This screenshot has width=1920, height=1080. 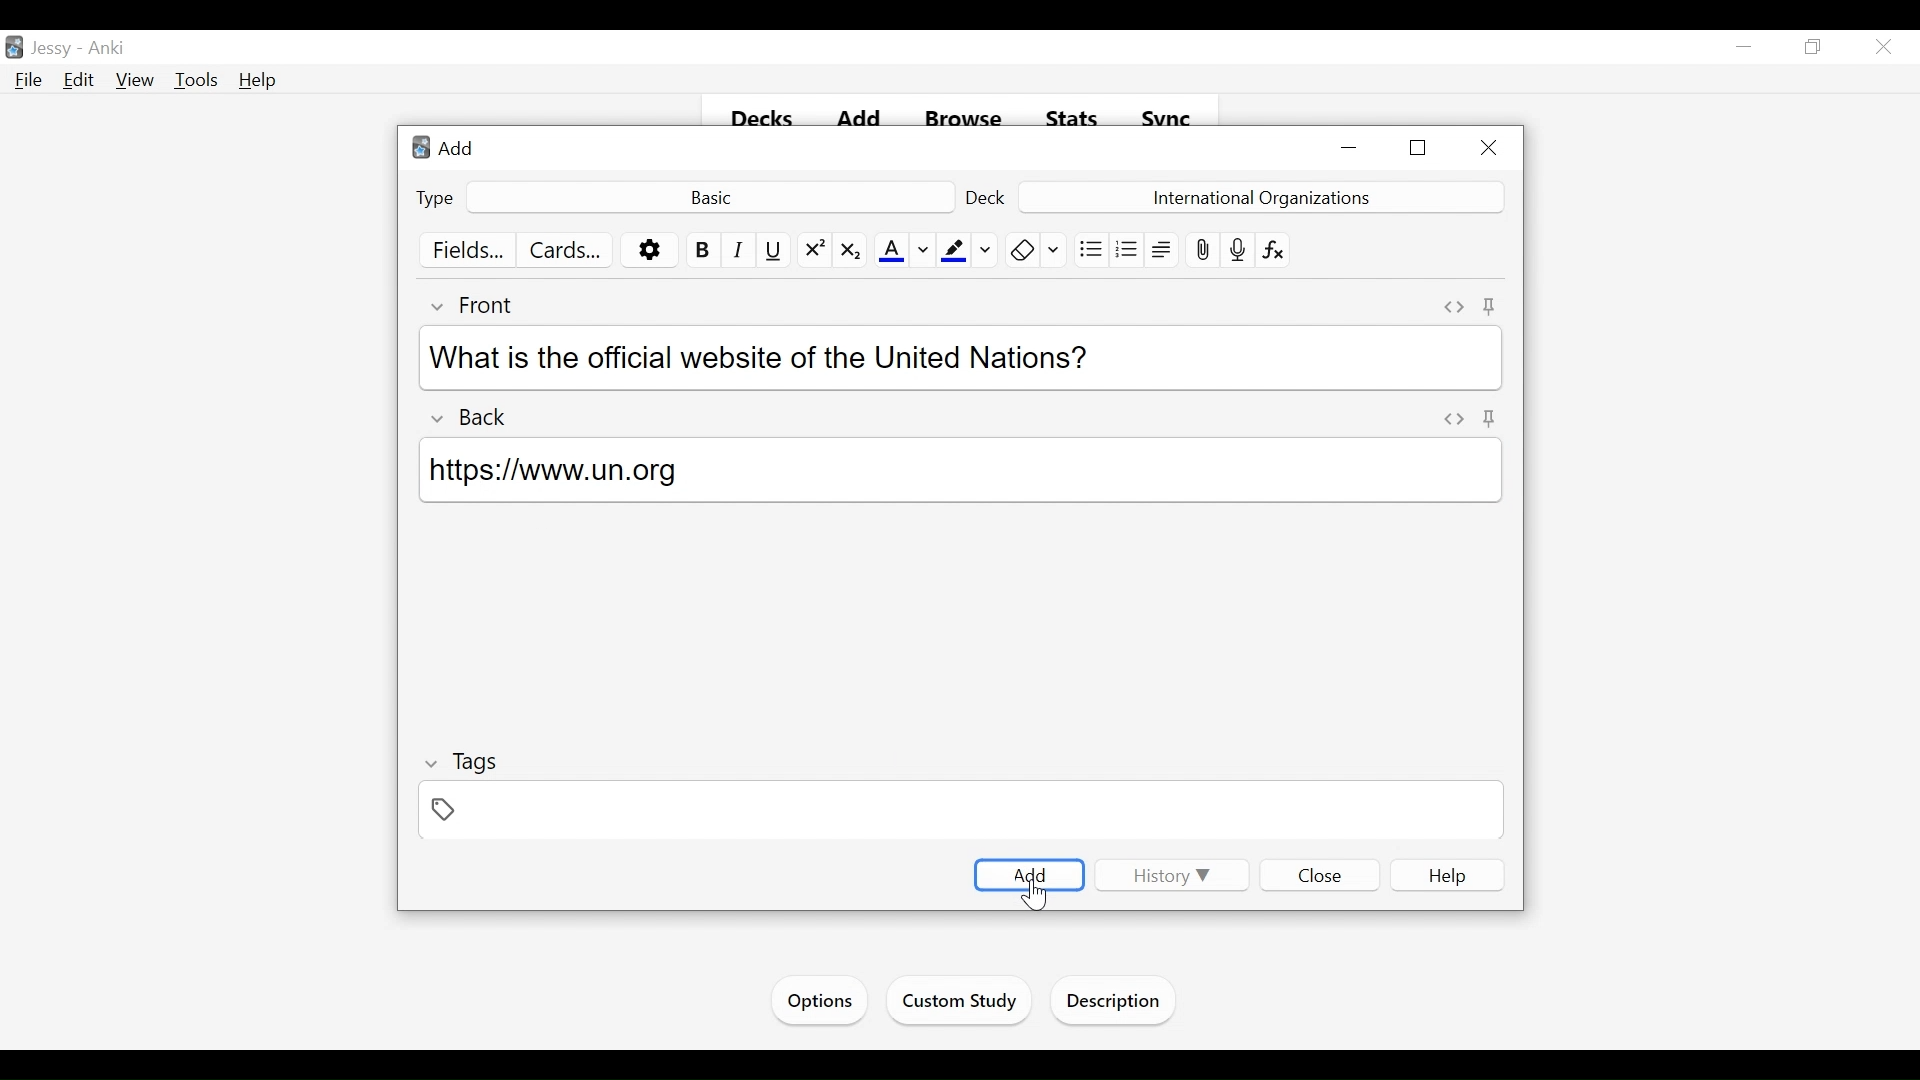 I want to click on Subscript, so click(x=851, y=250).